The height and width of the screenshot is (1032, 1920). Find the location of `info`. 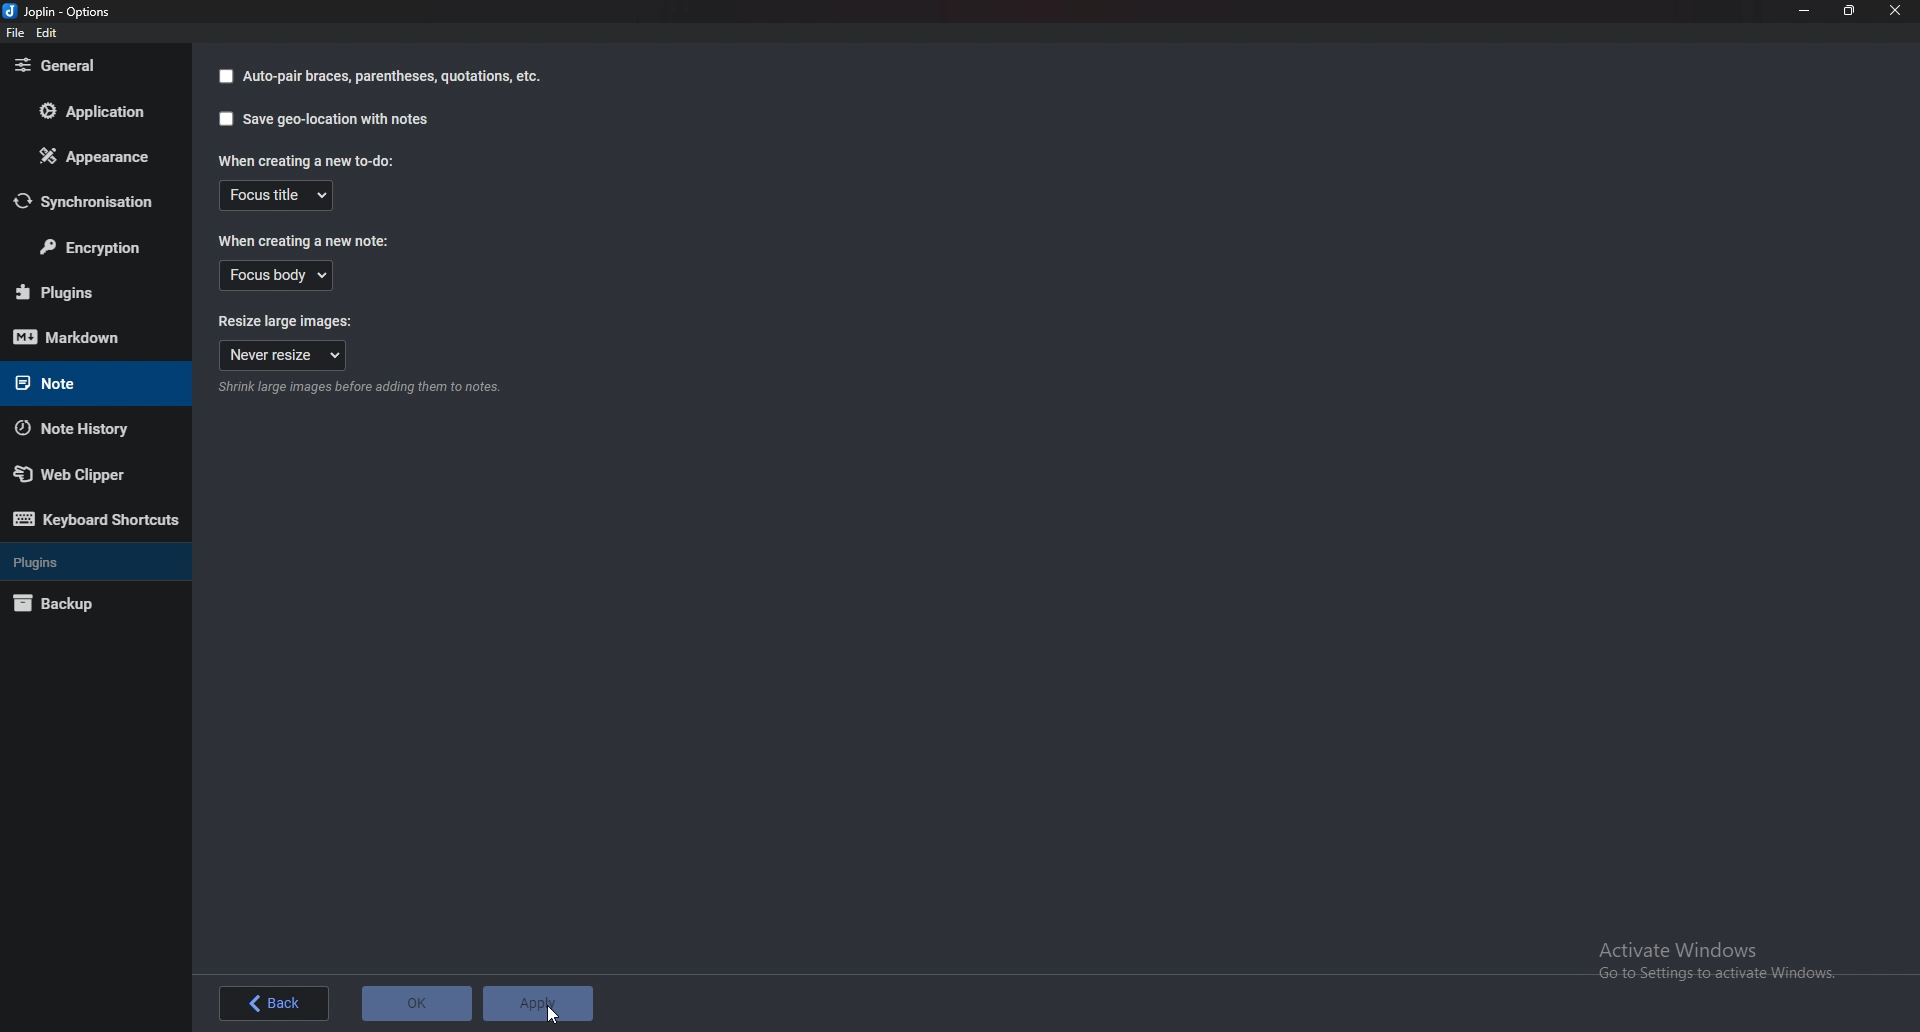

info is located at coordinates (356, 390).